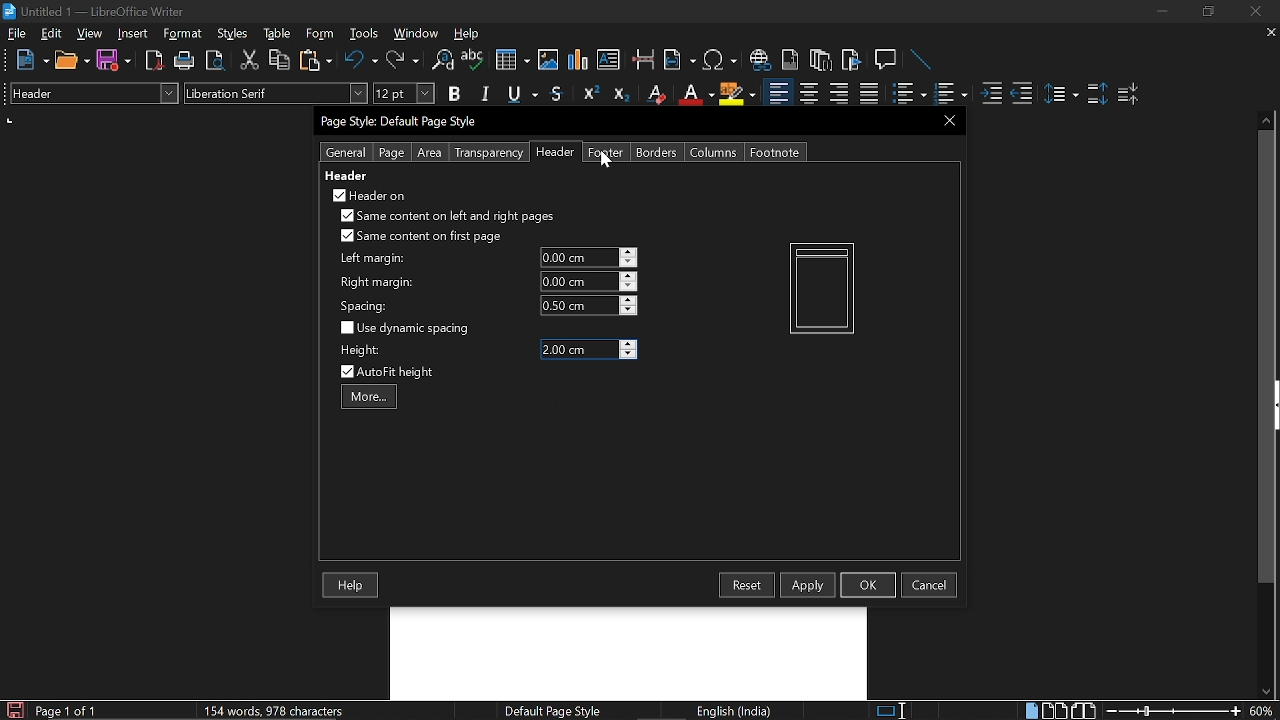  What do you see at coordinates (990, 93) in the screenshot?
I see `Increase indent` at bounding box center [990, 93].